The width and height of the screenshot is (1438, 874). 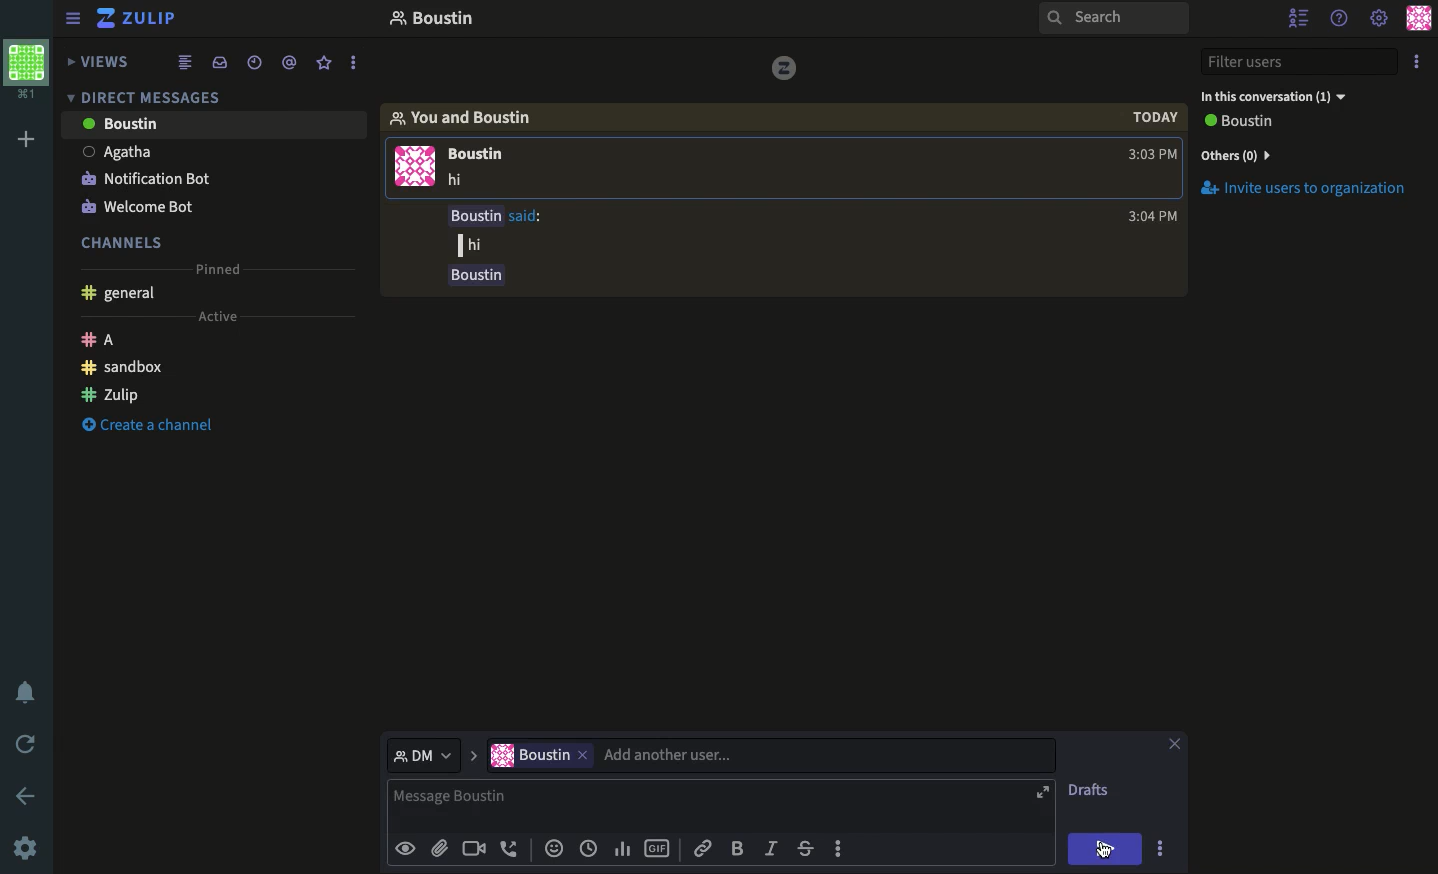 What do you see at coordinates (289, 63) in the screenshot?
I see `Tagged` at bounding box center [289, 63].